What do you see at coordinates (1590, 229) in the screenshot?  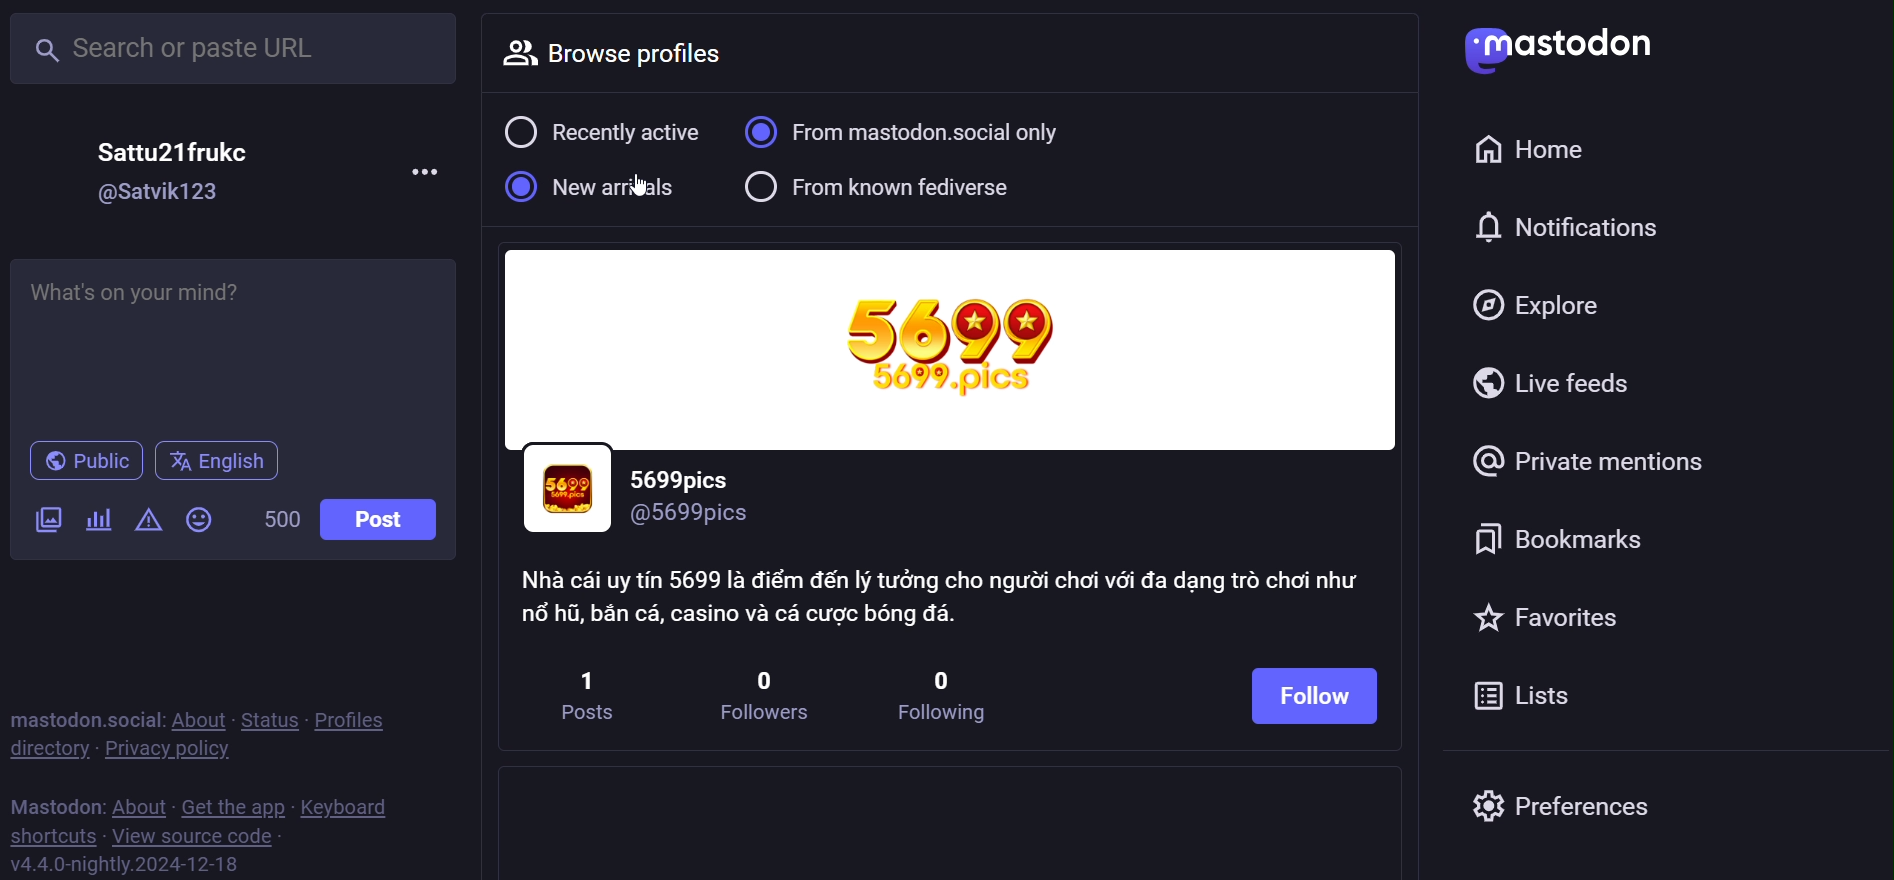 I see `notifications` at bounding box center [1590, 229].